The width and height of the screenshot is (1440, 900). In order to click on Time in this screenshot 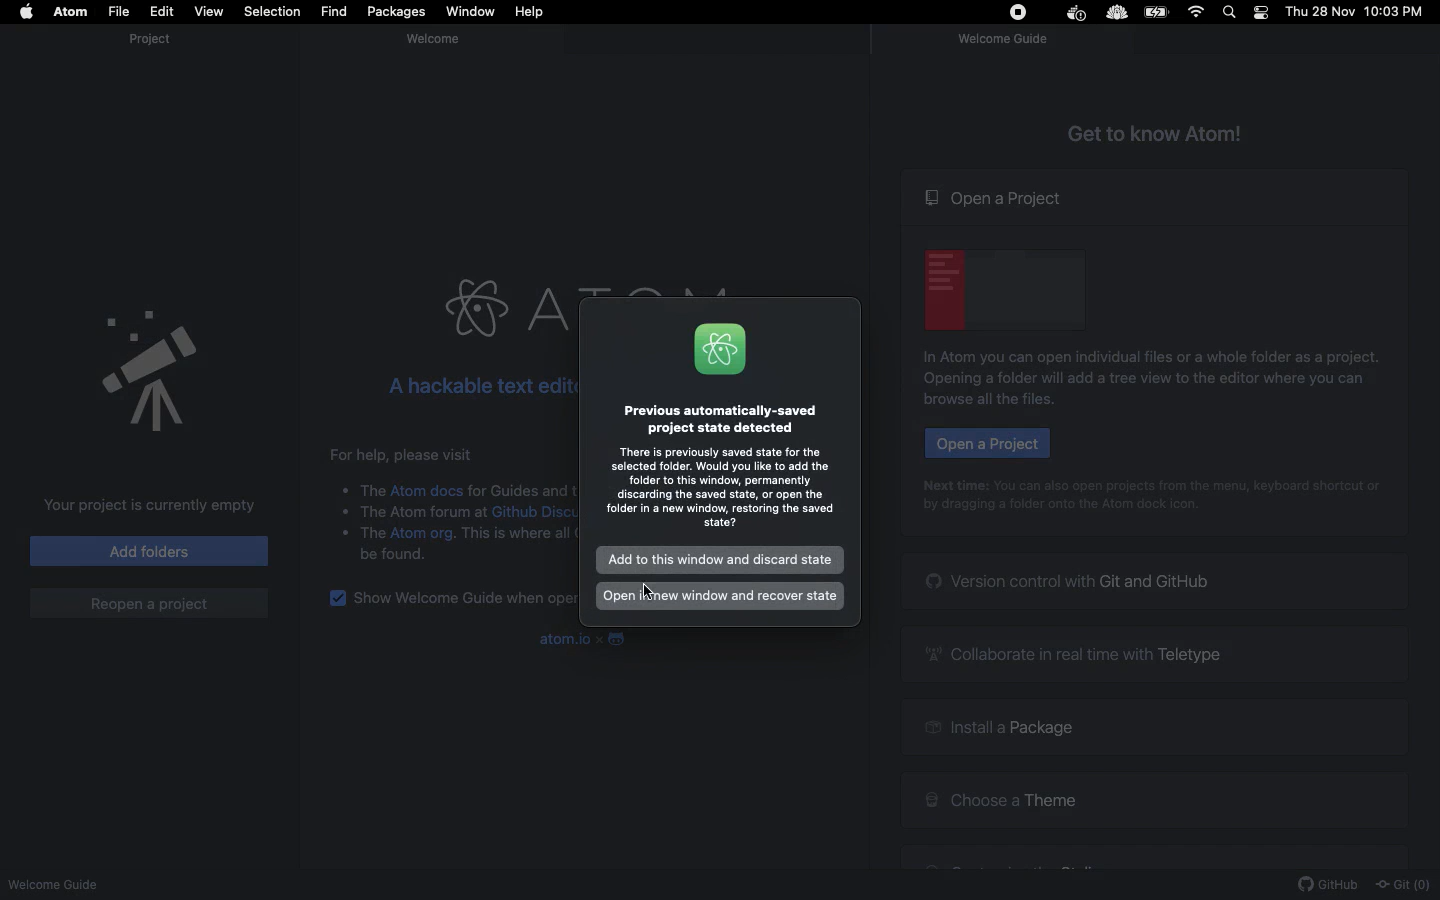, I will do `click(1398, 13)`.